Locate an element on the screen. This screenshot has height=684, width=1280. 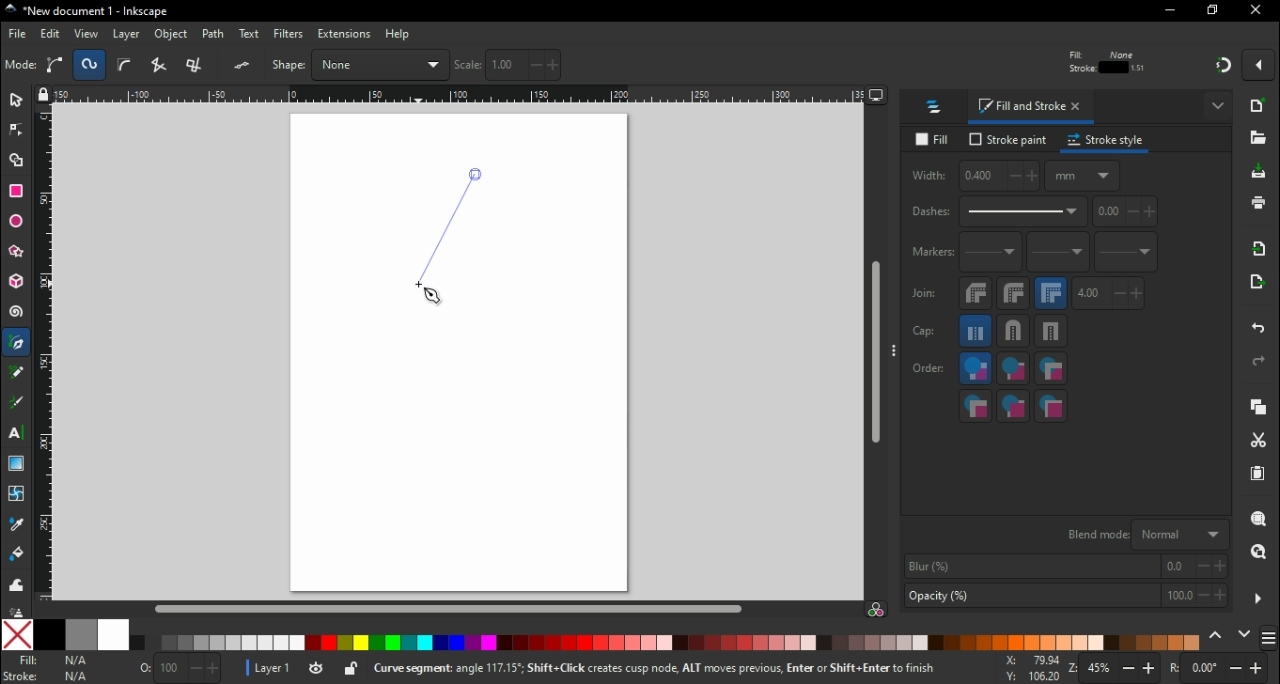
filters is located at coordinates (289, 34).